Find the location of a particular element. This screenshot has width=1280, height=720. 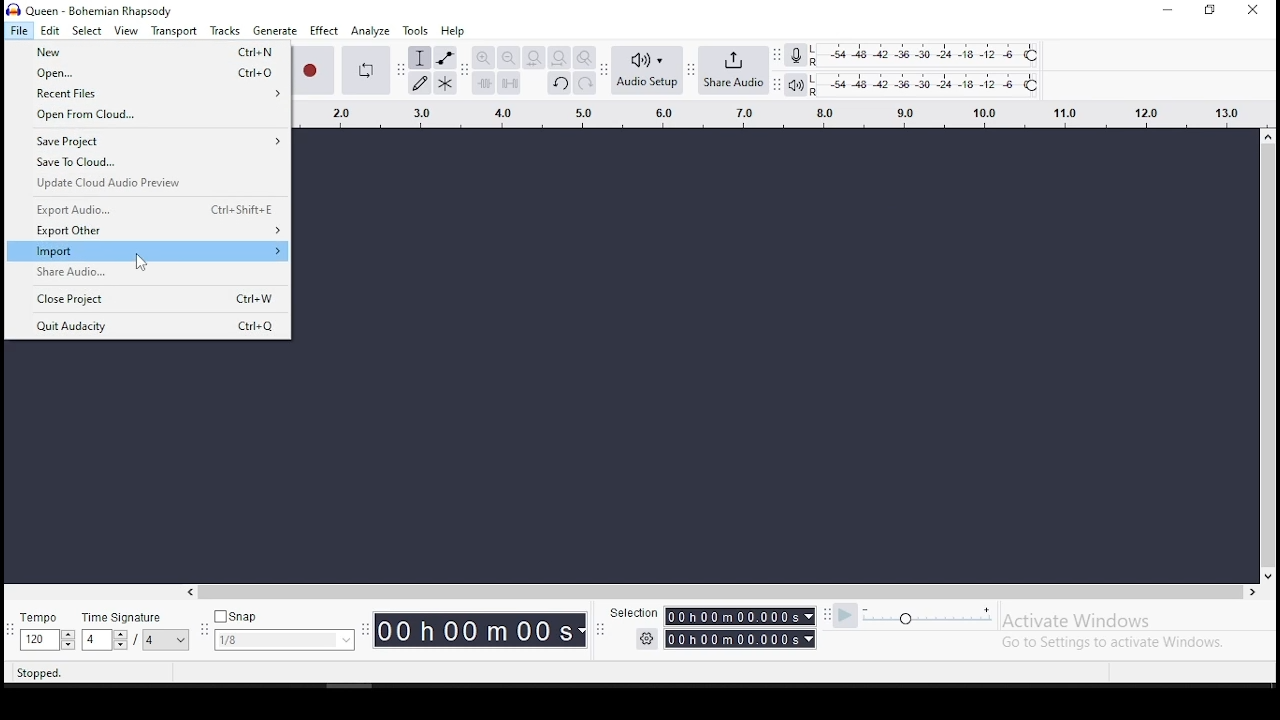

generate is located at coordinates (275, 31).